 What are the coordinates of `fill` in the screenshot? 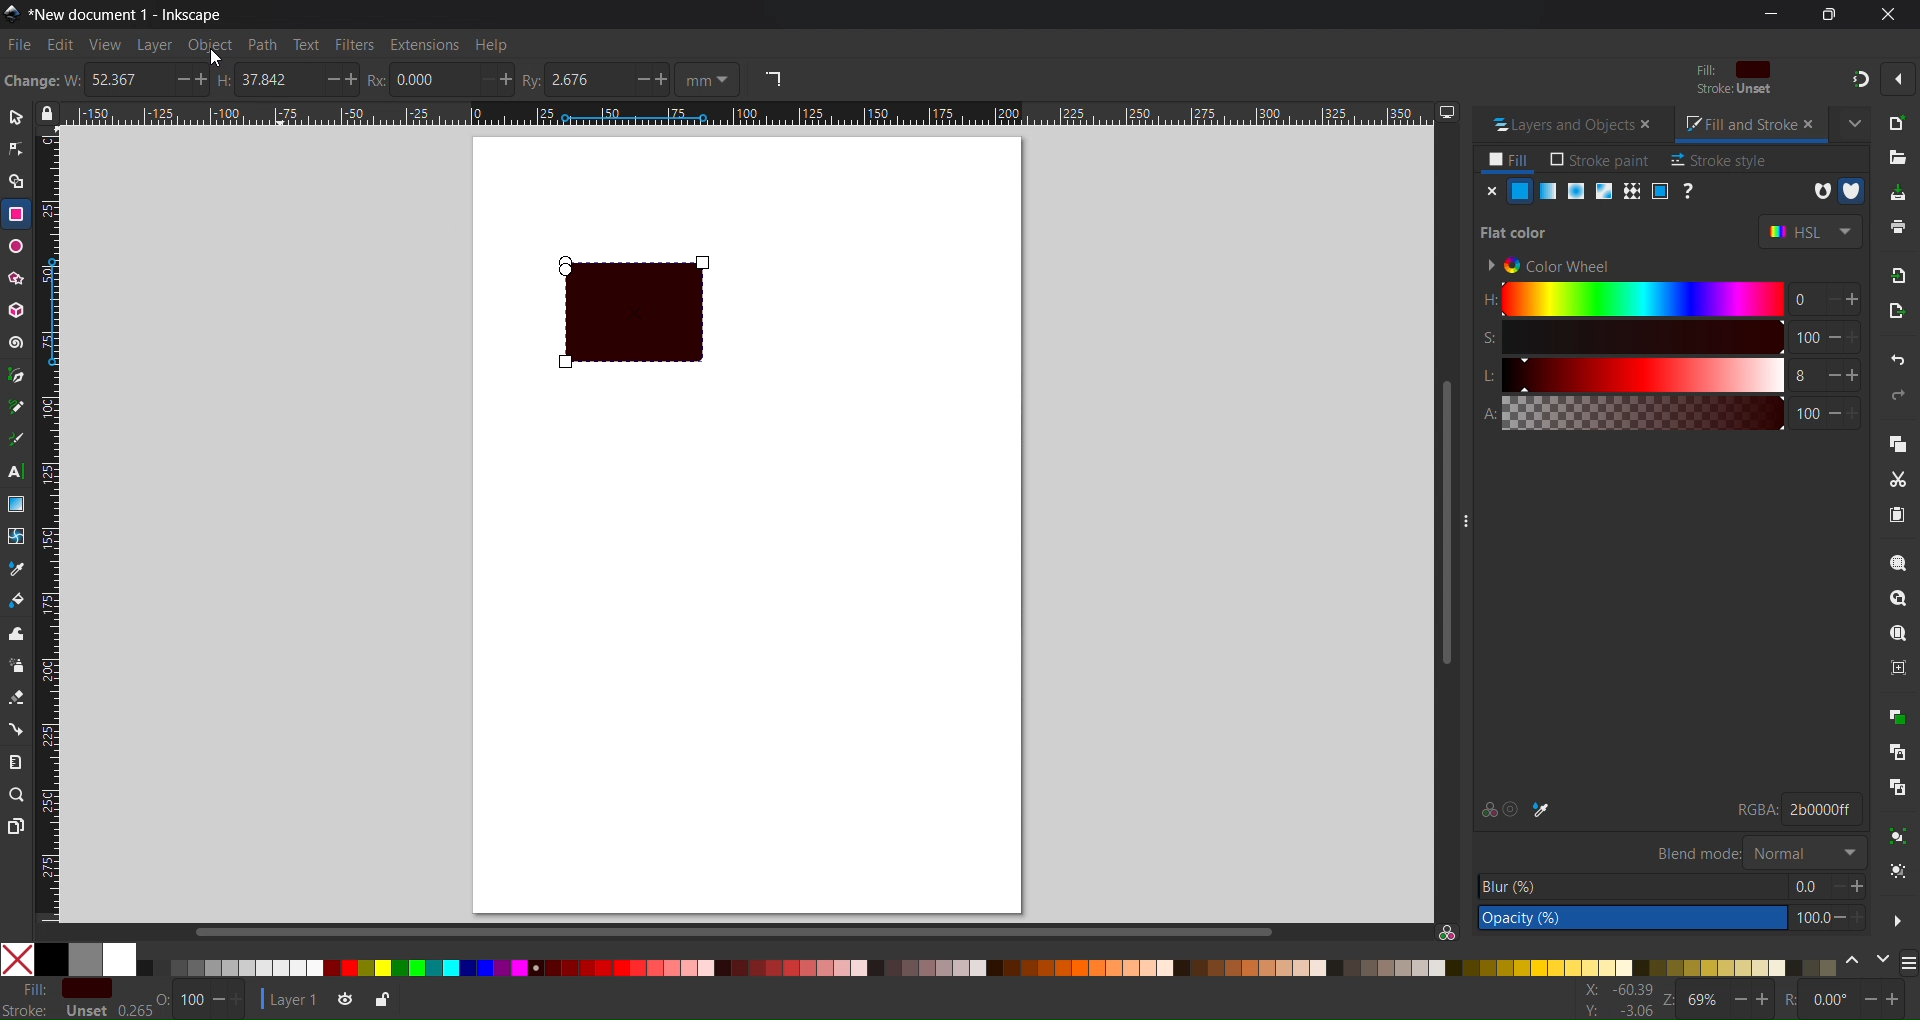 It's located at (1510, 160).